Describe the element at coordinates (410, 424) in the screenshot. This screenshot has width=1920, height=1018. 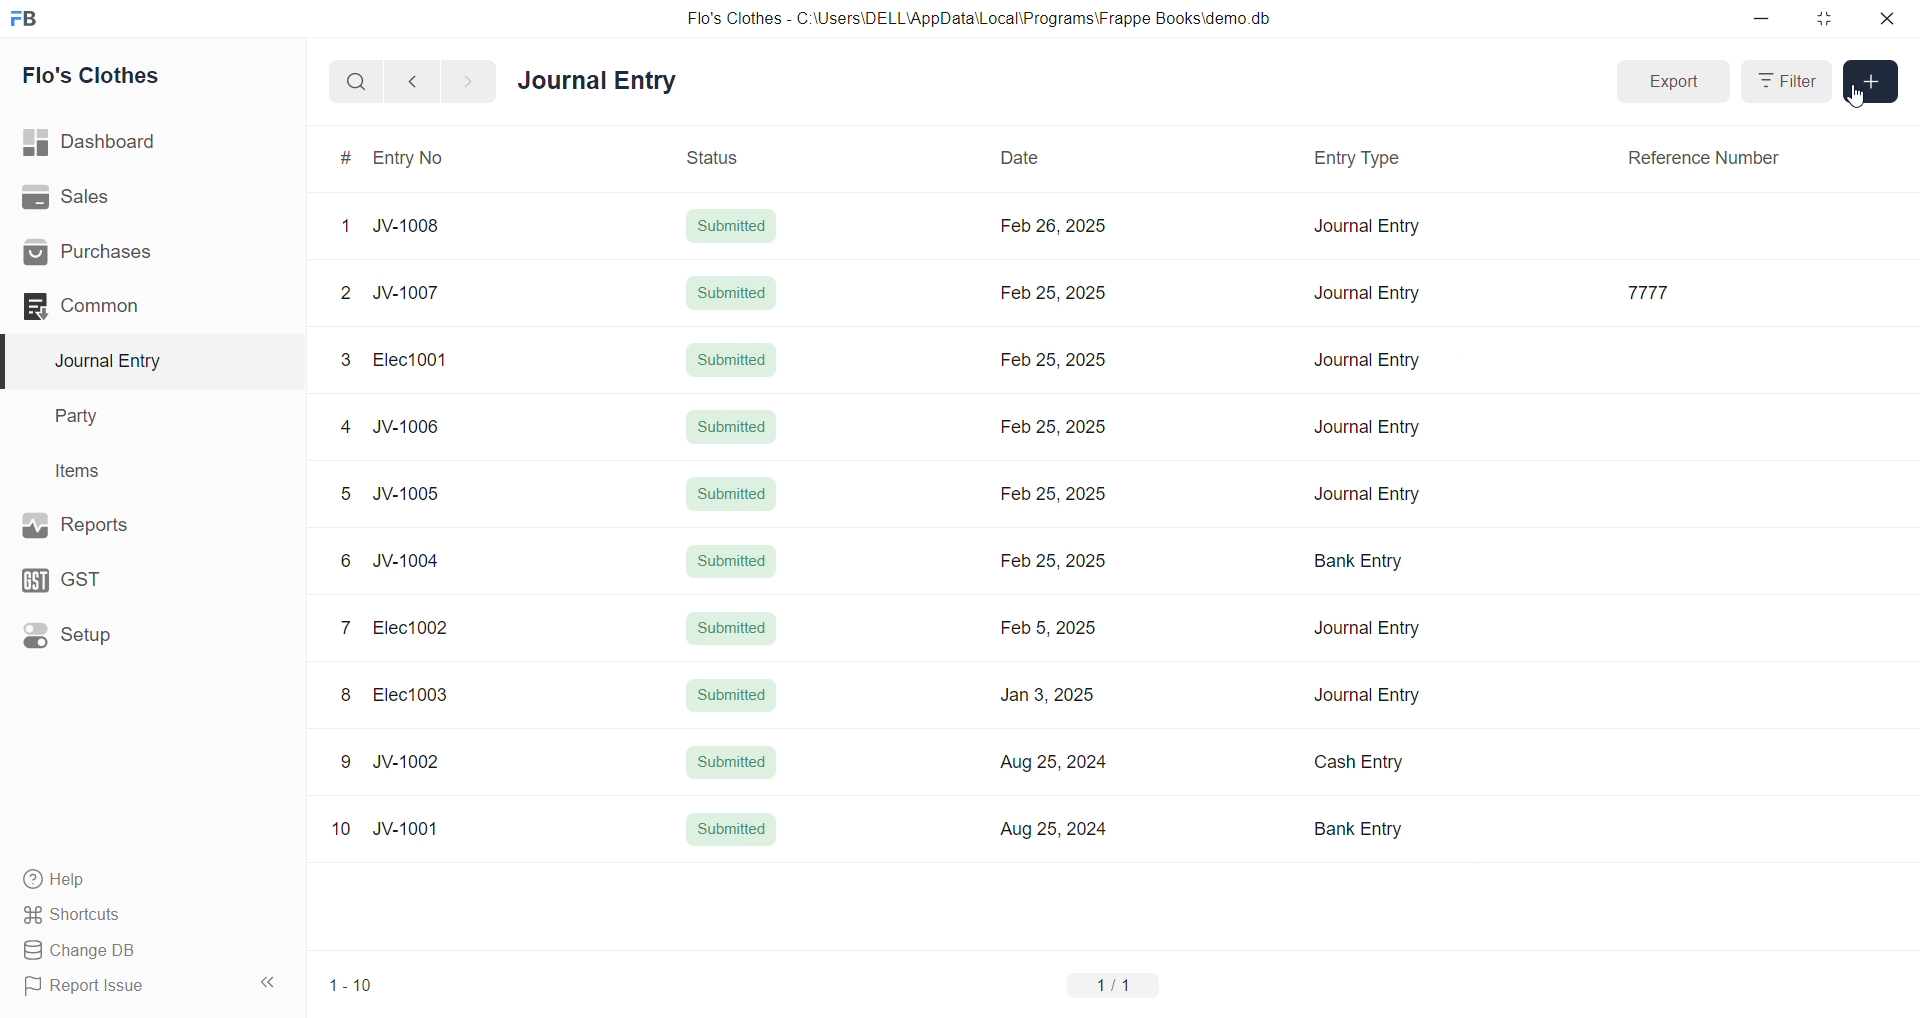
I see `JV-1006` at that location.